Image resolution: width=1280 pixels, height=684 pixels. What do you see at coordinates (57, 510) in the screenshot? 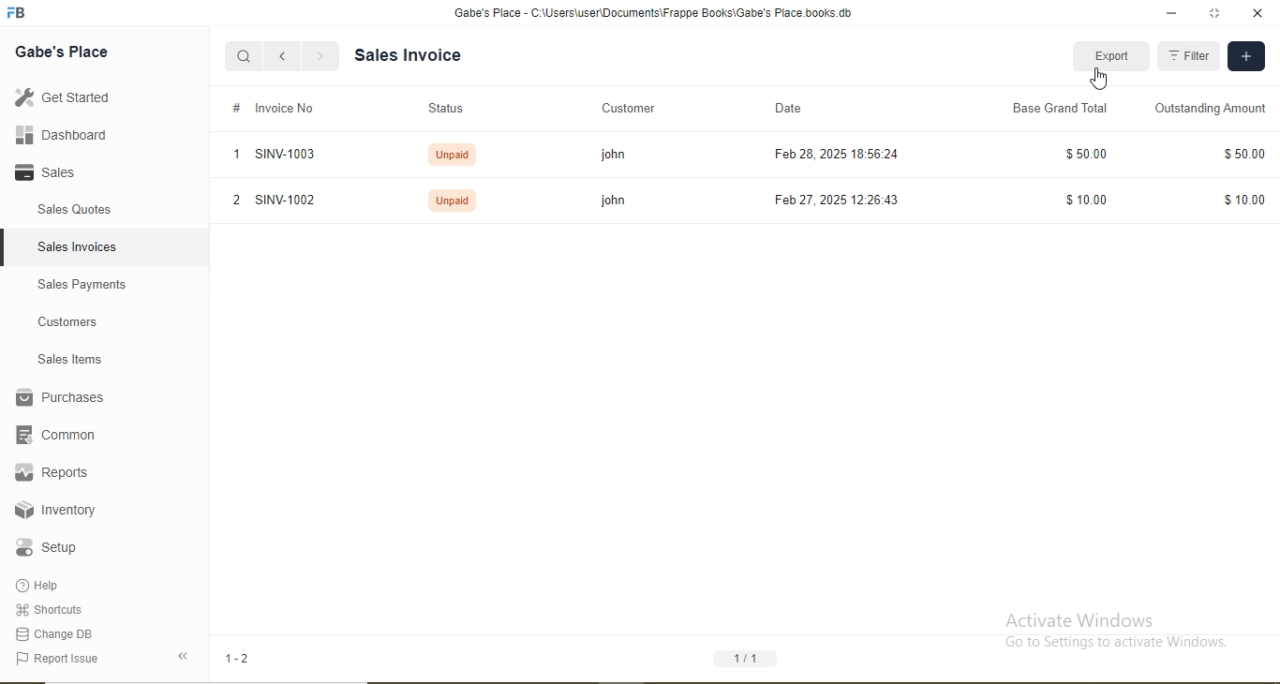
I see `Inventory` at bounding box center [57, 510].